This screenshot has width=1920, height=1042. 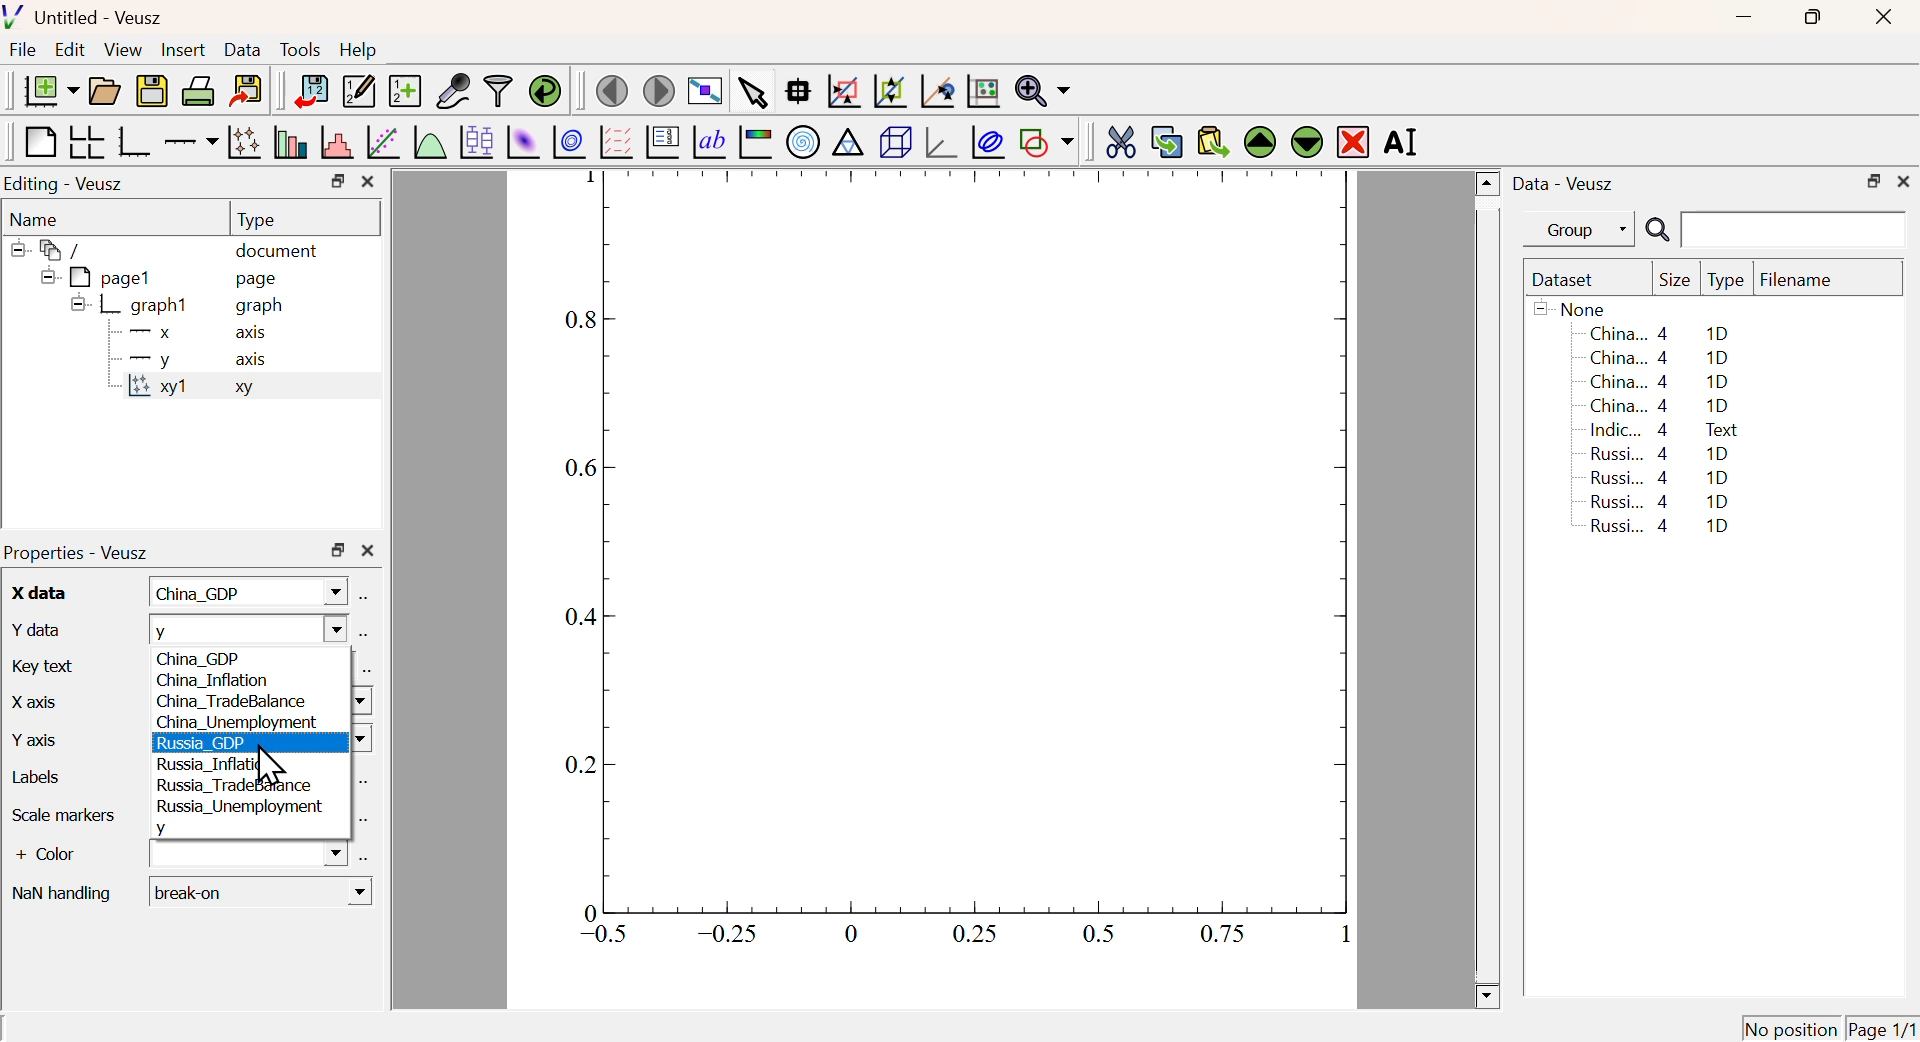 What do you see at coordinates (1659, 333) in the screenshot?
I see `China... 4 1D` at bounding box center [1659, 333].